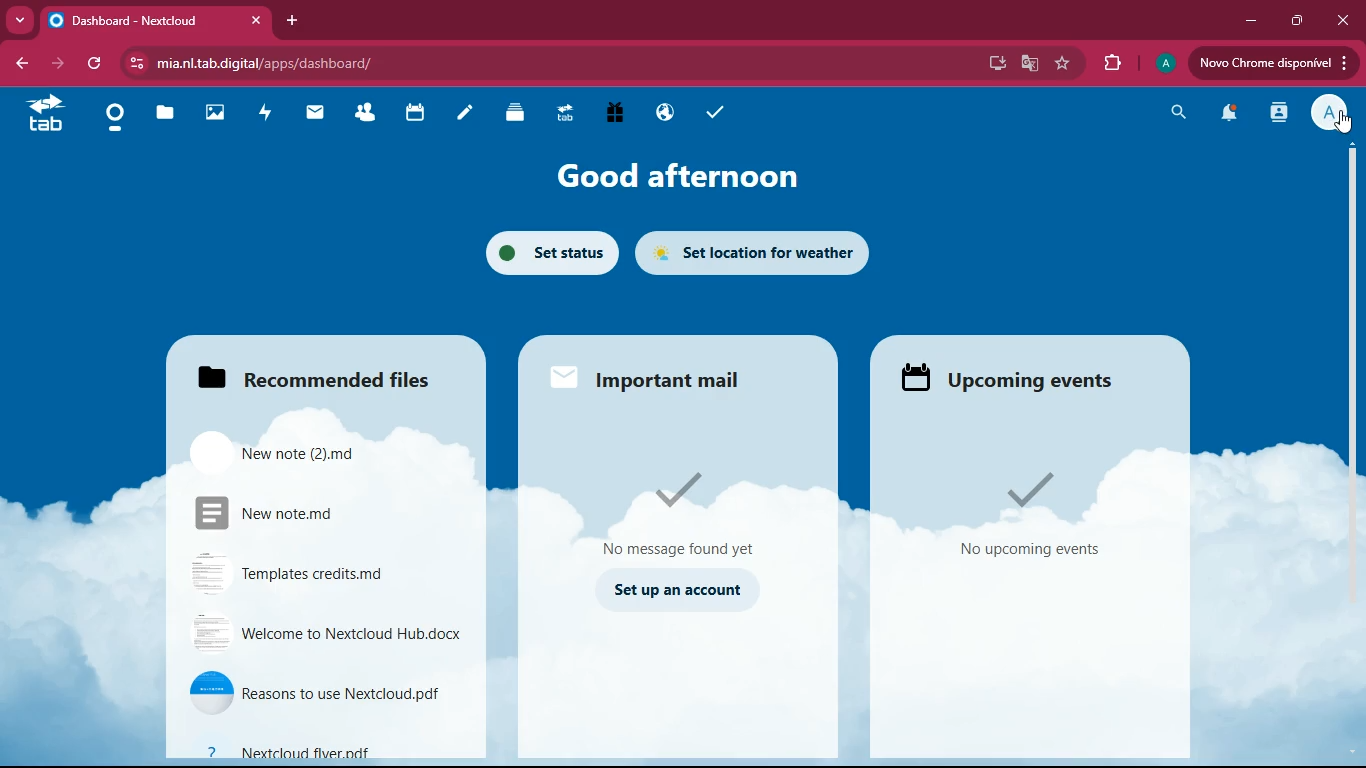 This screenshot has width=1366, height=768. I want to click on add tab, so click(296, 21).